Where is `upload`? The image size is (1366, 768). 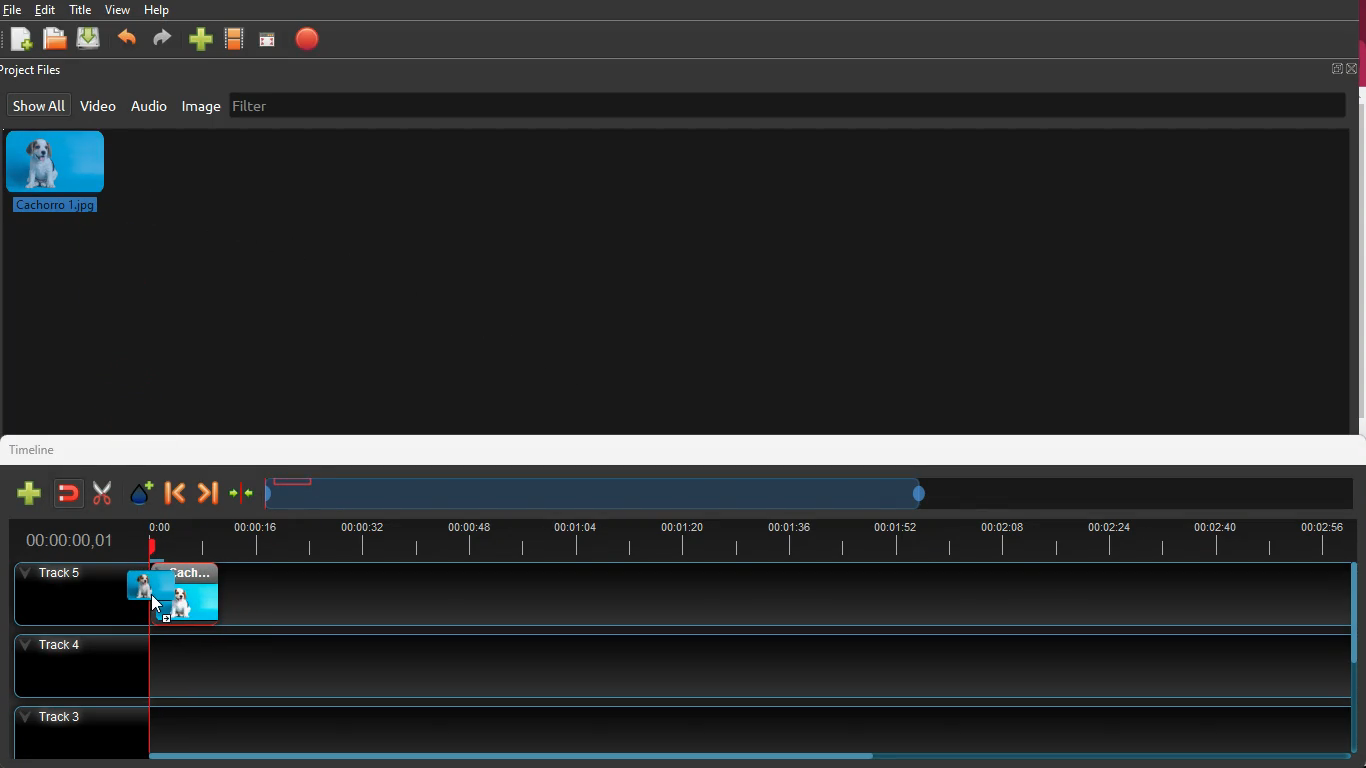
upload is located at coordinates (90, 39).